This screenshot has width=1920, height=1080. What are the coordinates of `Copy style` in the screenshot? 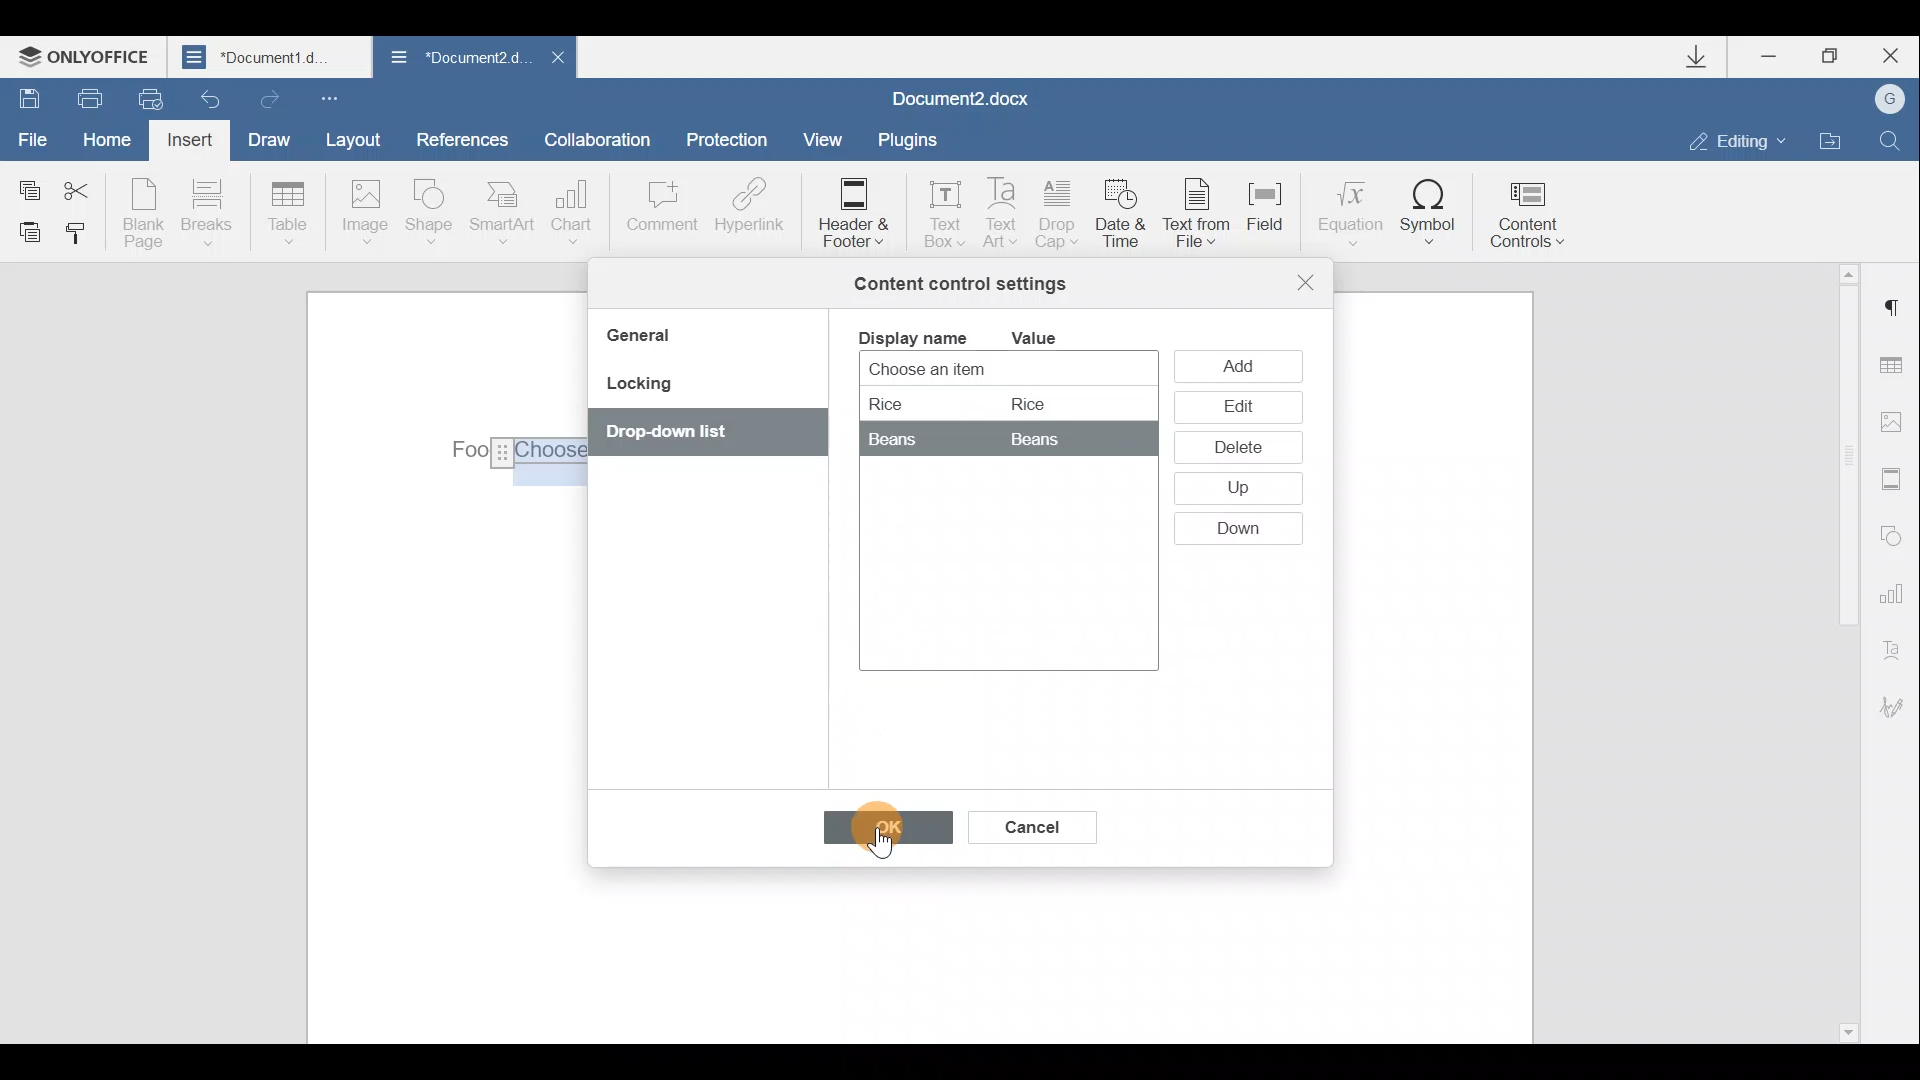 It's located at (78, 237).